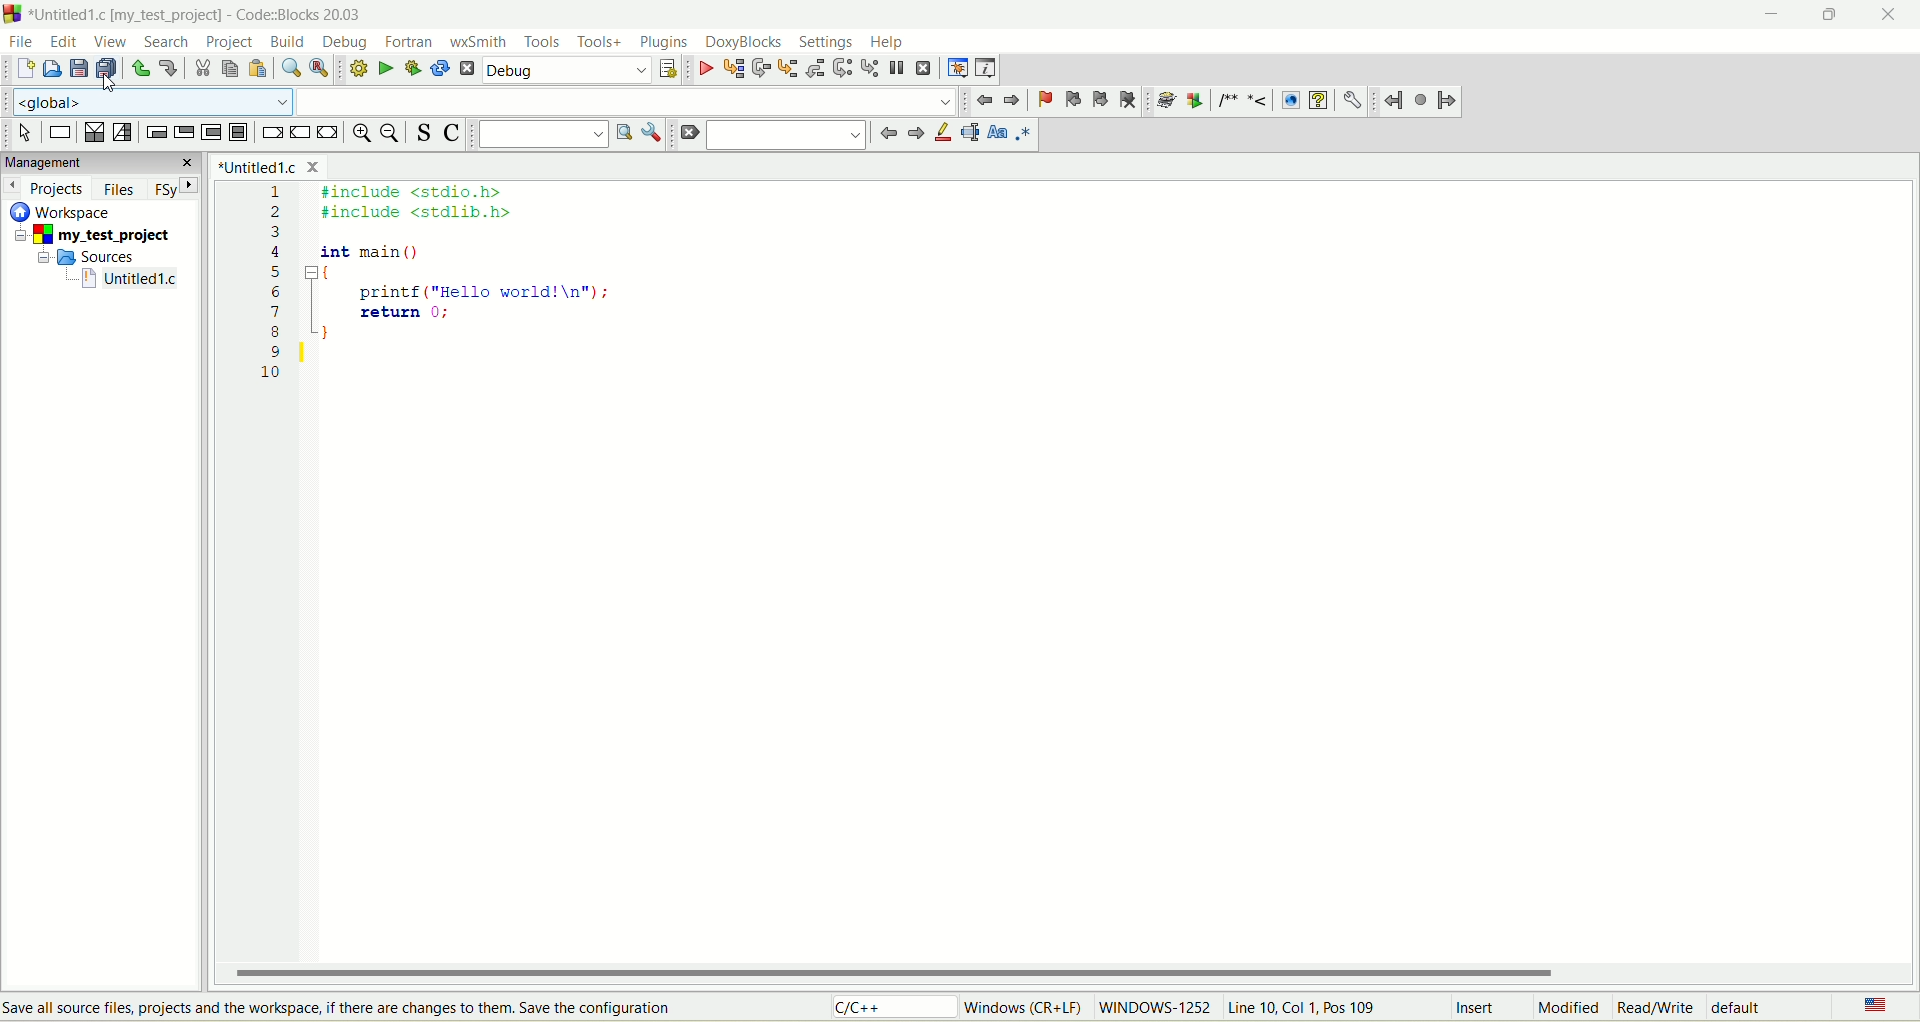 The image size is (1920, 1022). Describe the element at coordinates (1130, 101) in the screenshot. I see `clear bookmark` at that location.